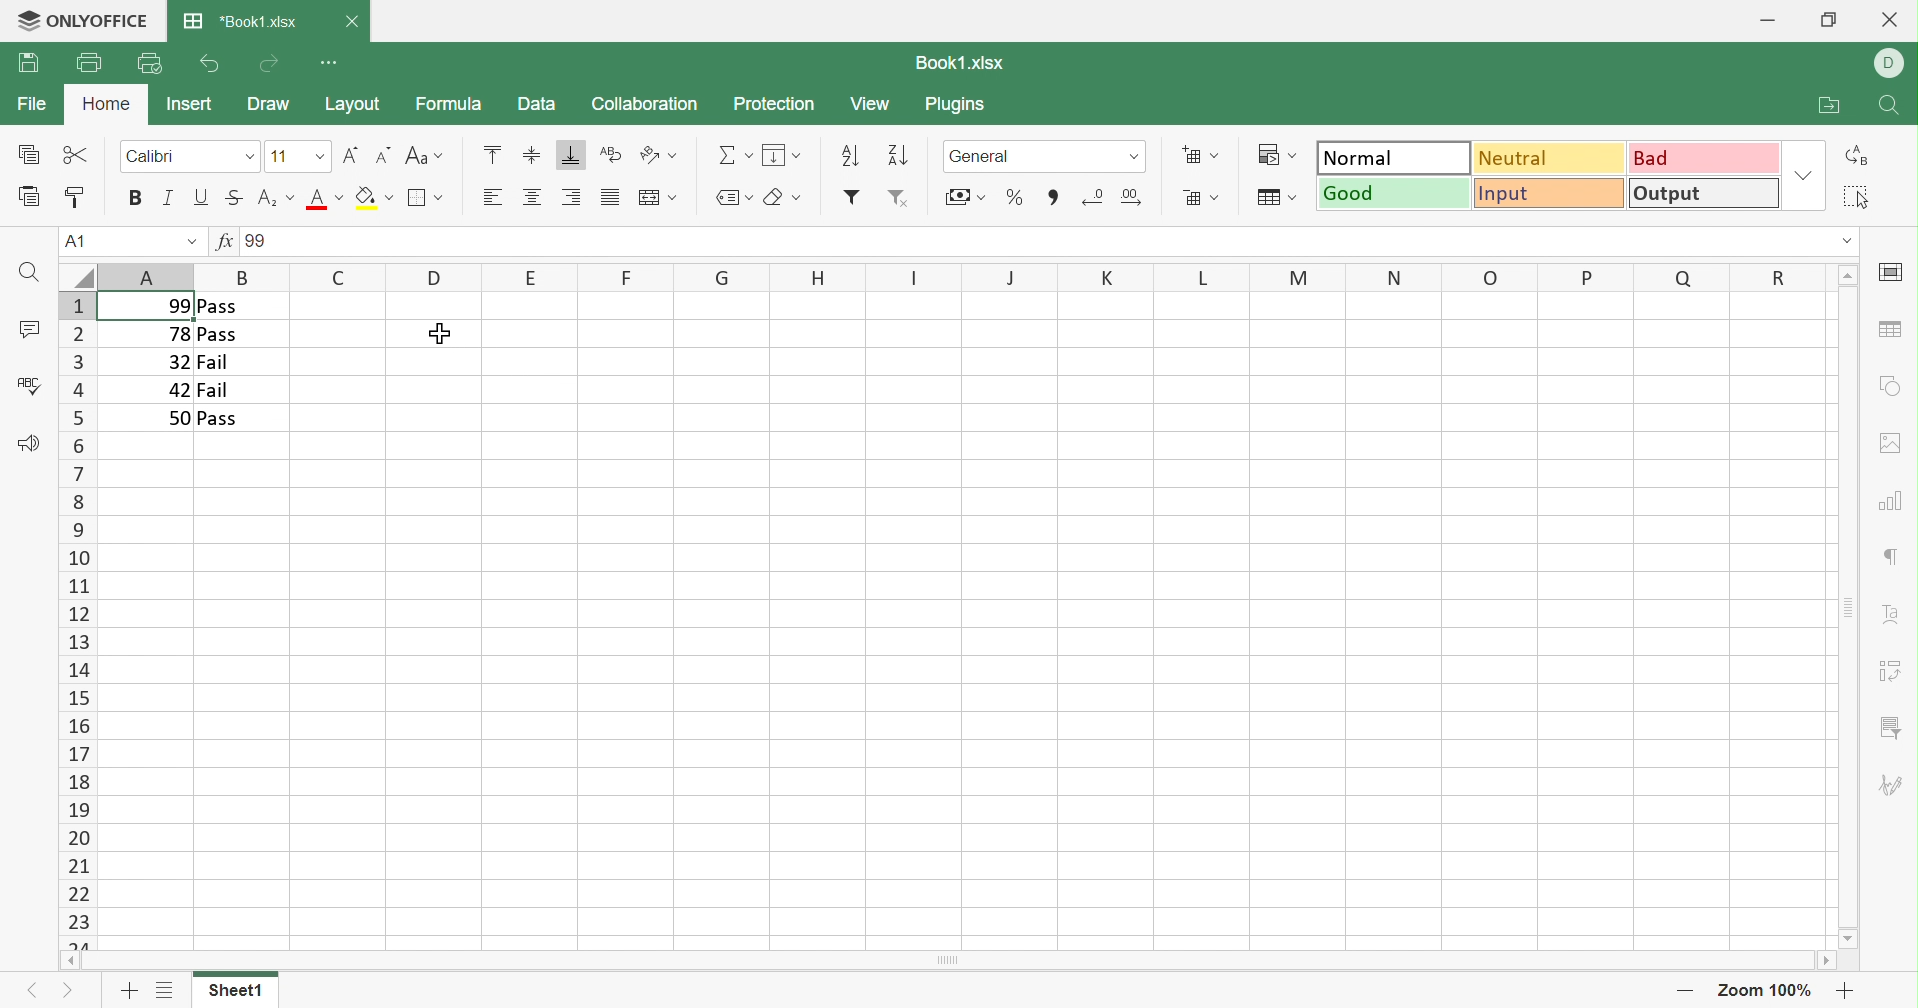 This screenshot has width=1918, height=1008. I want to click on Align middle, so click(529, 154).